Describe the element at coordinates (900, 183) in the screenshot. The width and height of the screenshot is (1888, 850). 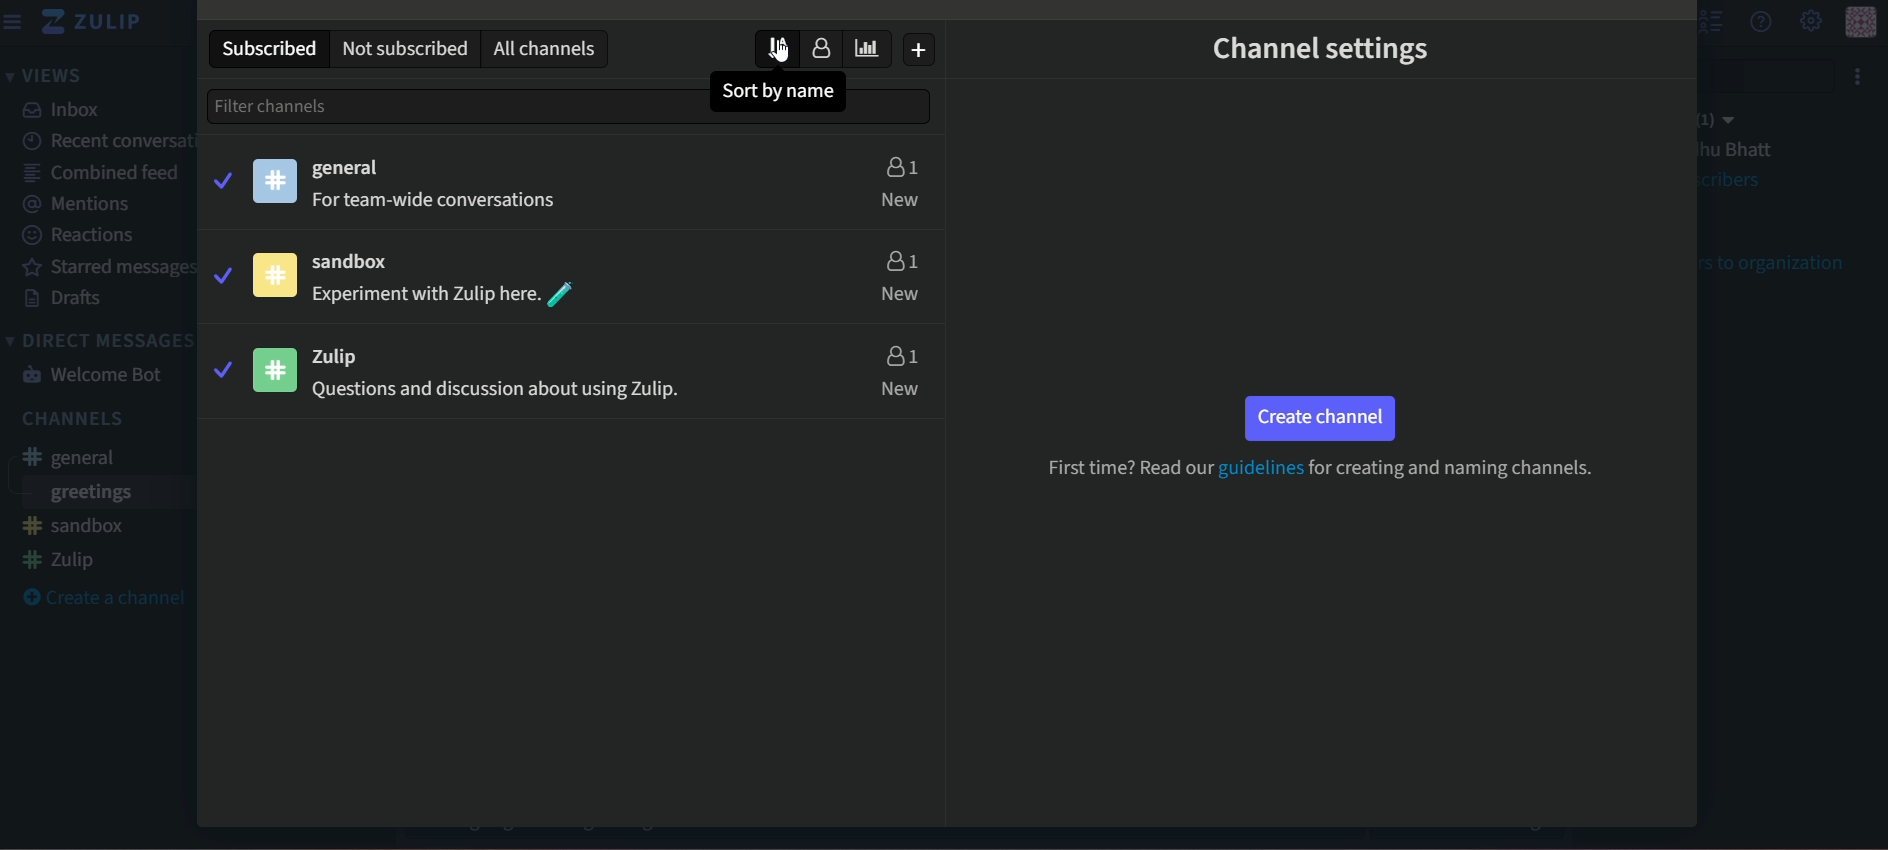
I see `users` at that location.